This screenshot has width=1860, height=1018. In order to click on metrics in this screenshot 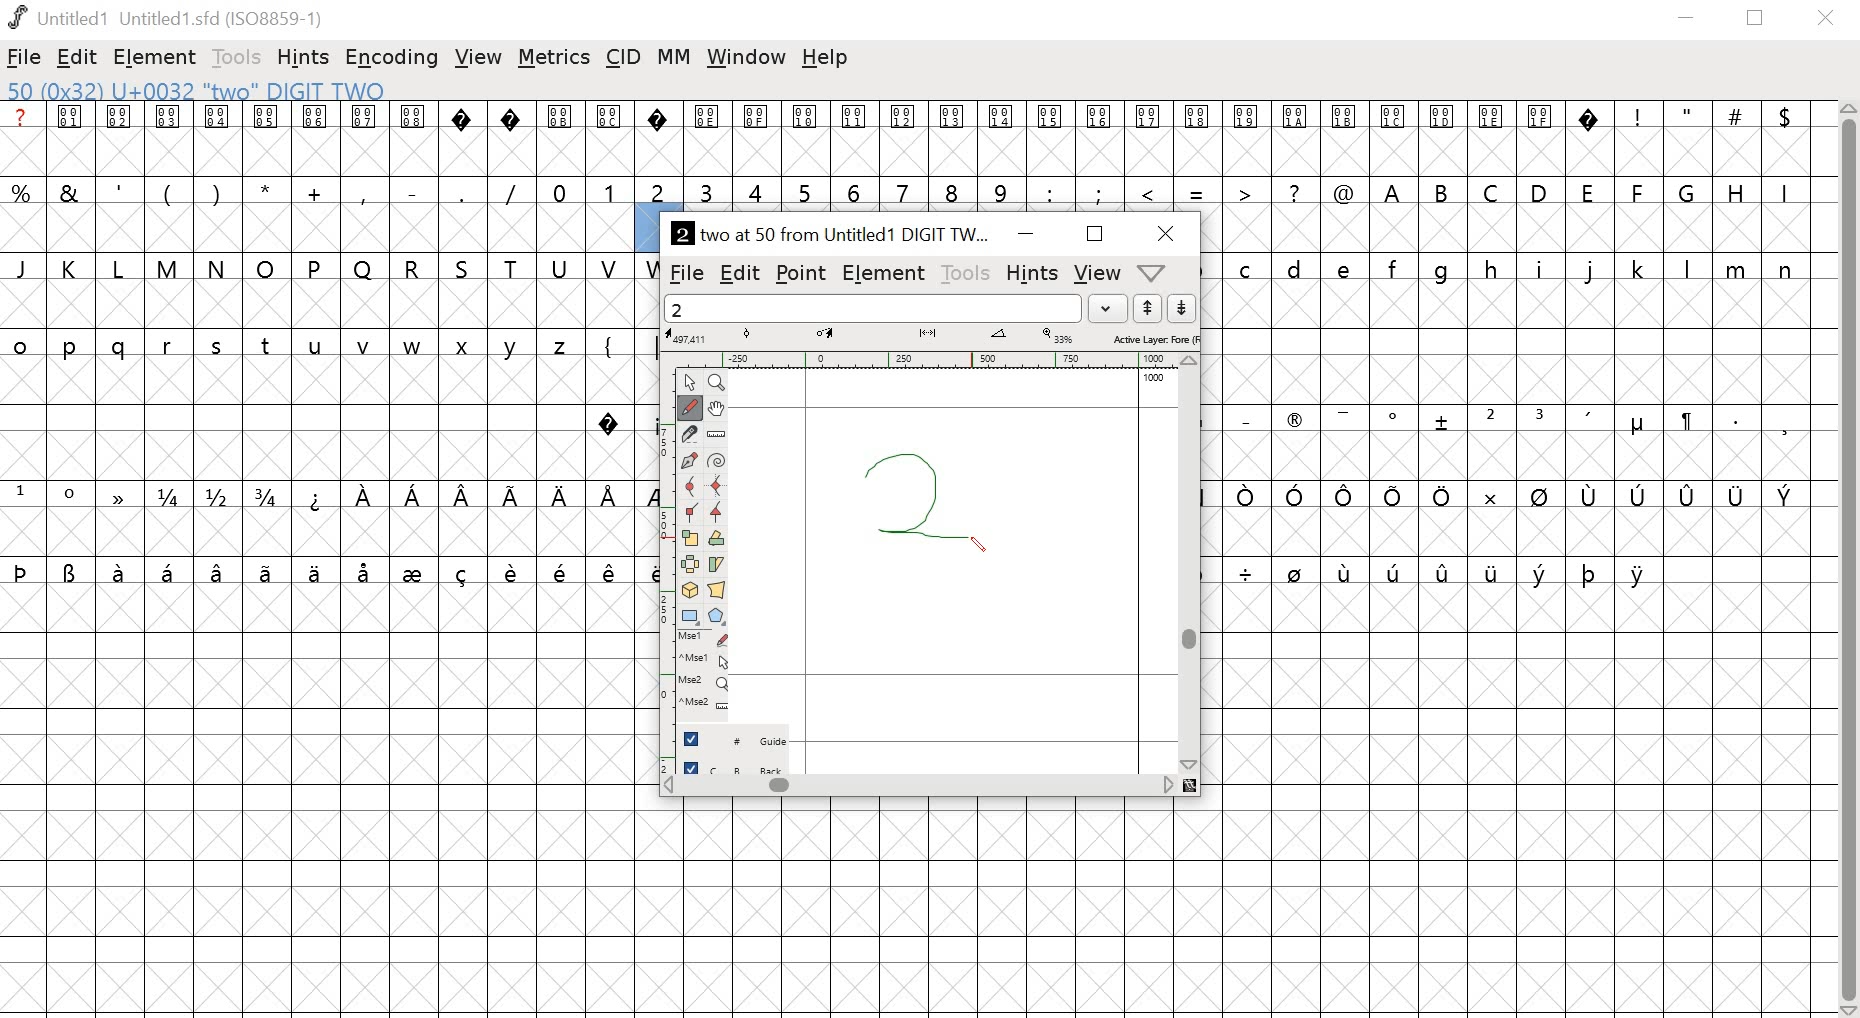, I will do `click(555, 58)`.